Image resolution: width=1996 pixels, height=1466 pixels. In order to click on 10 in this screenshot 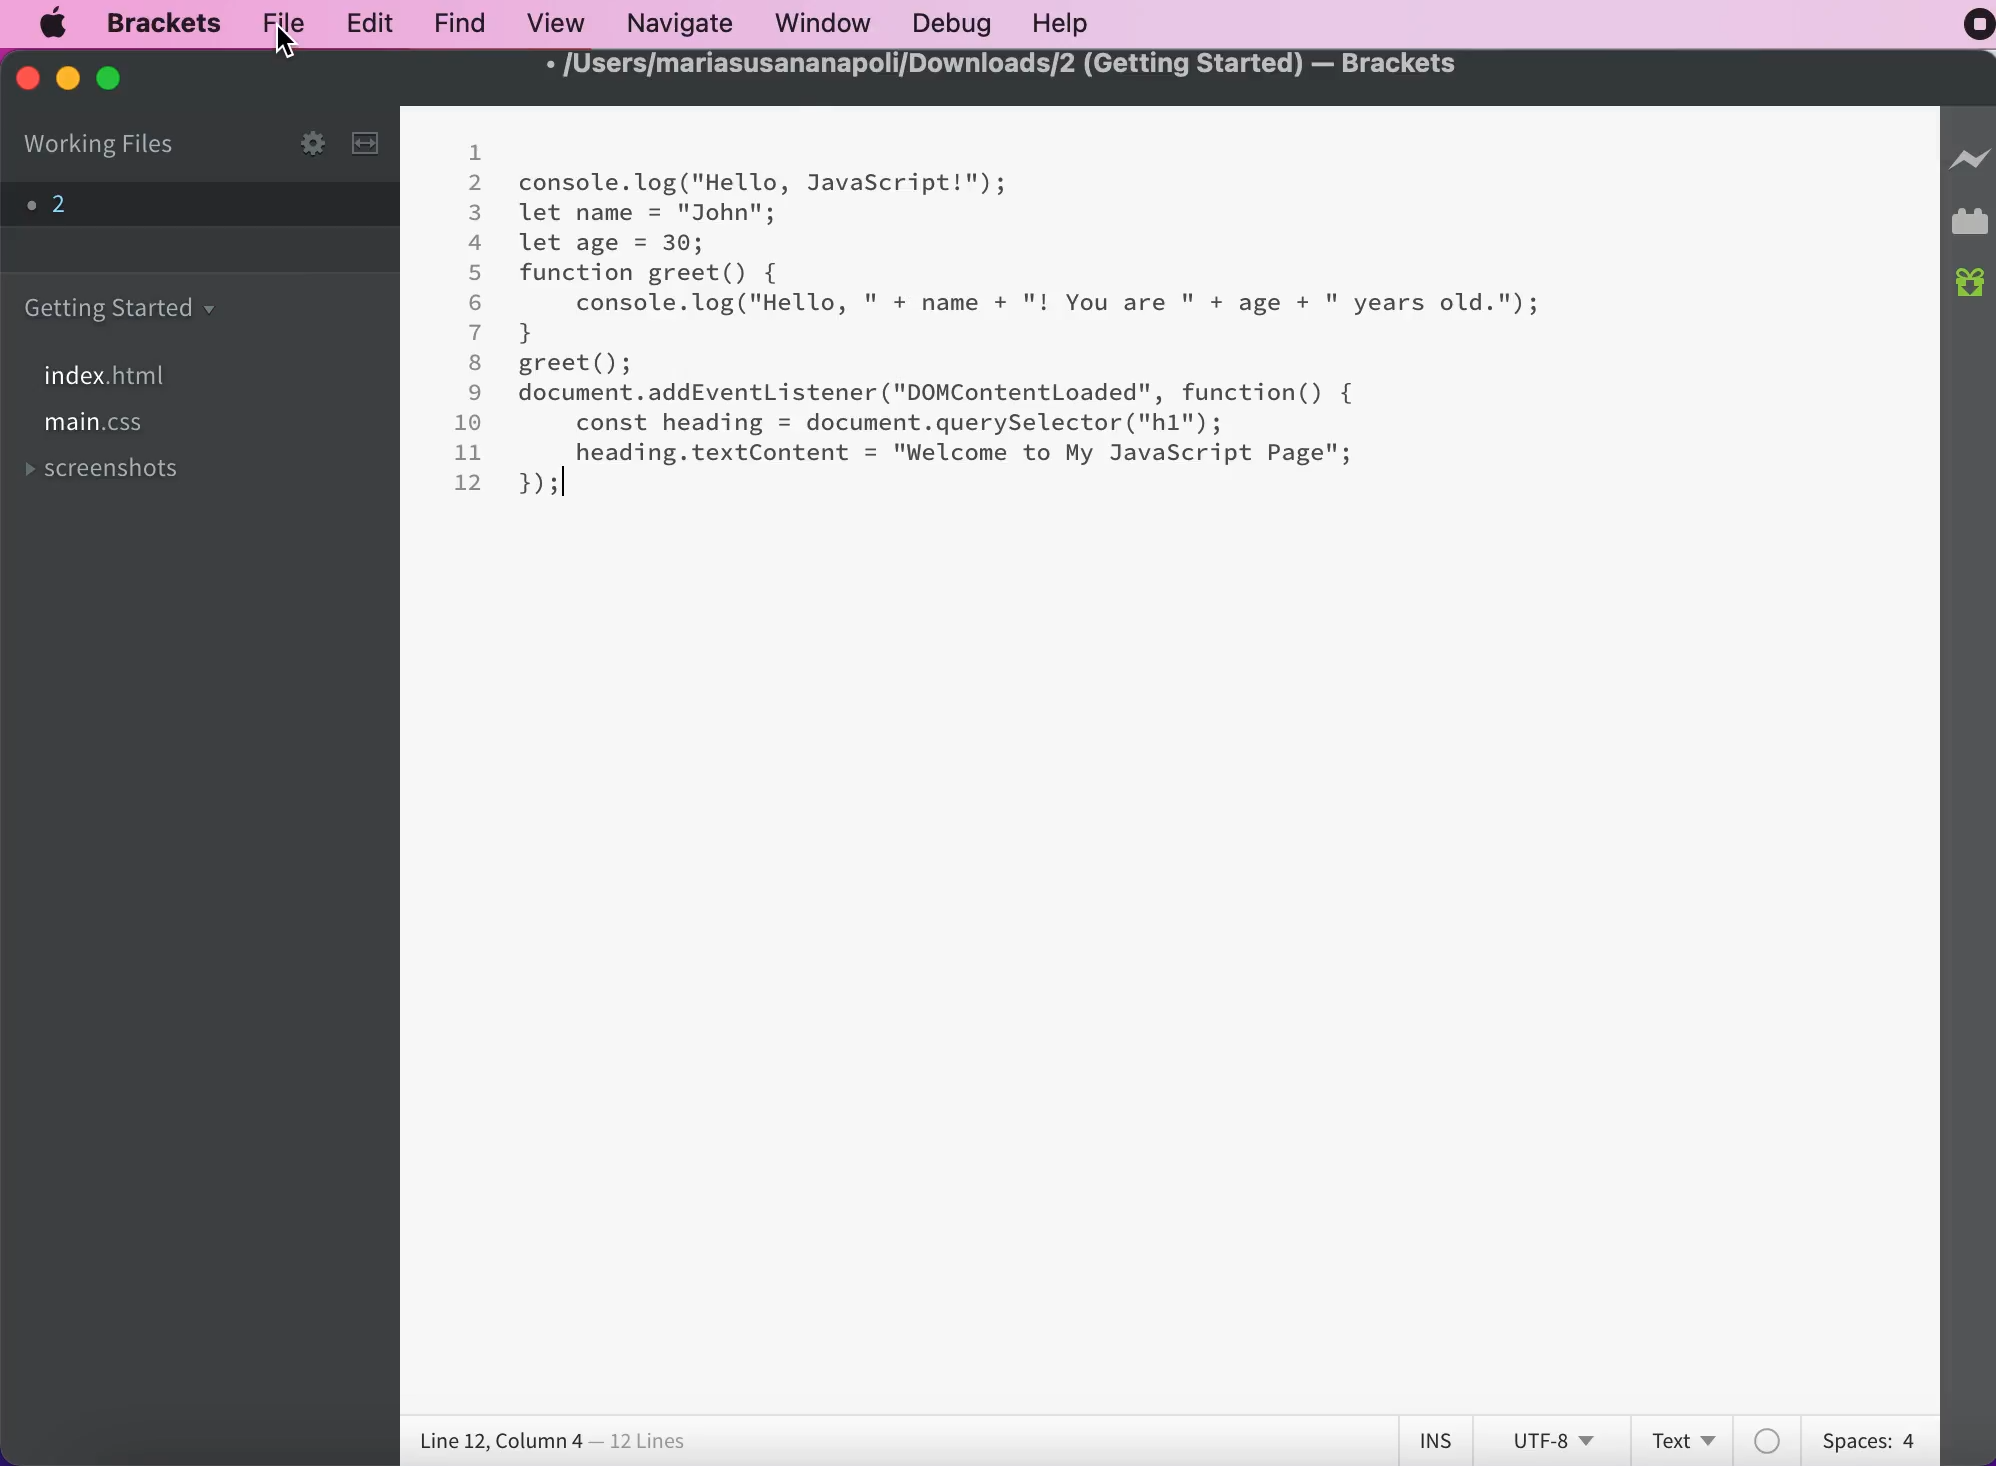, I will do `click(469, 422)`.